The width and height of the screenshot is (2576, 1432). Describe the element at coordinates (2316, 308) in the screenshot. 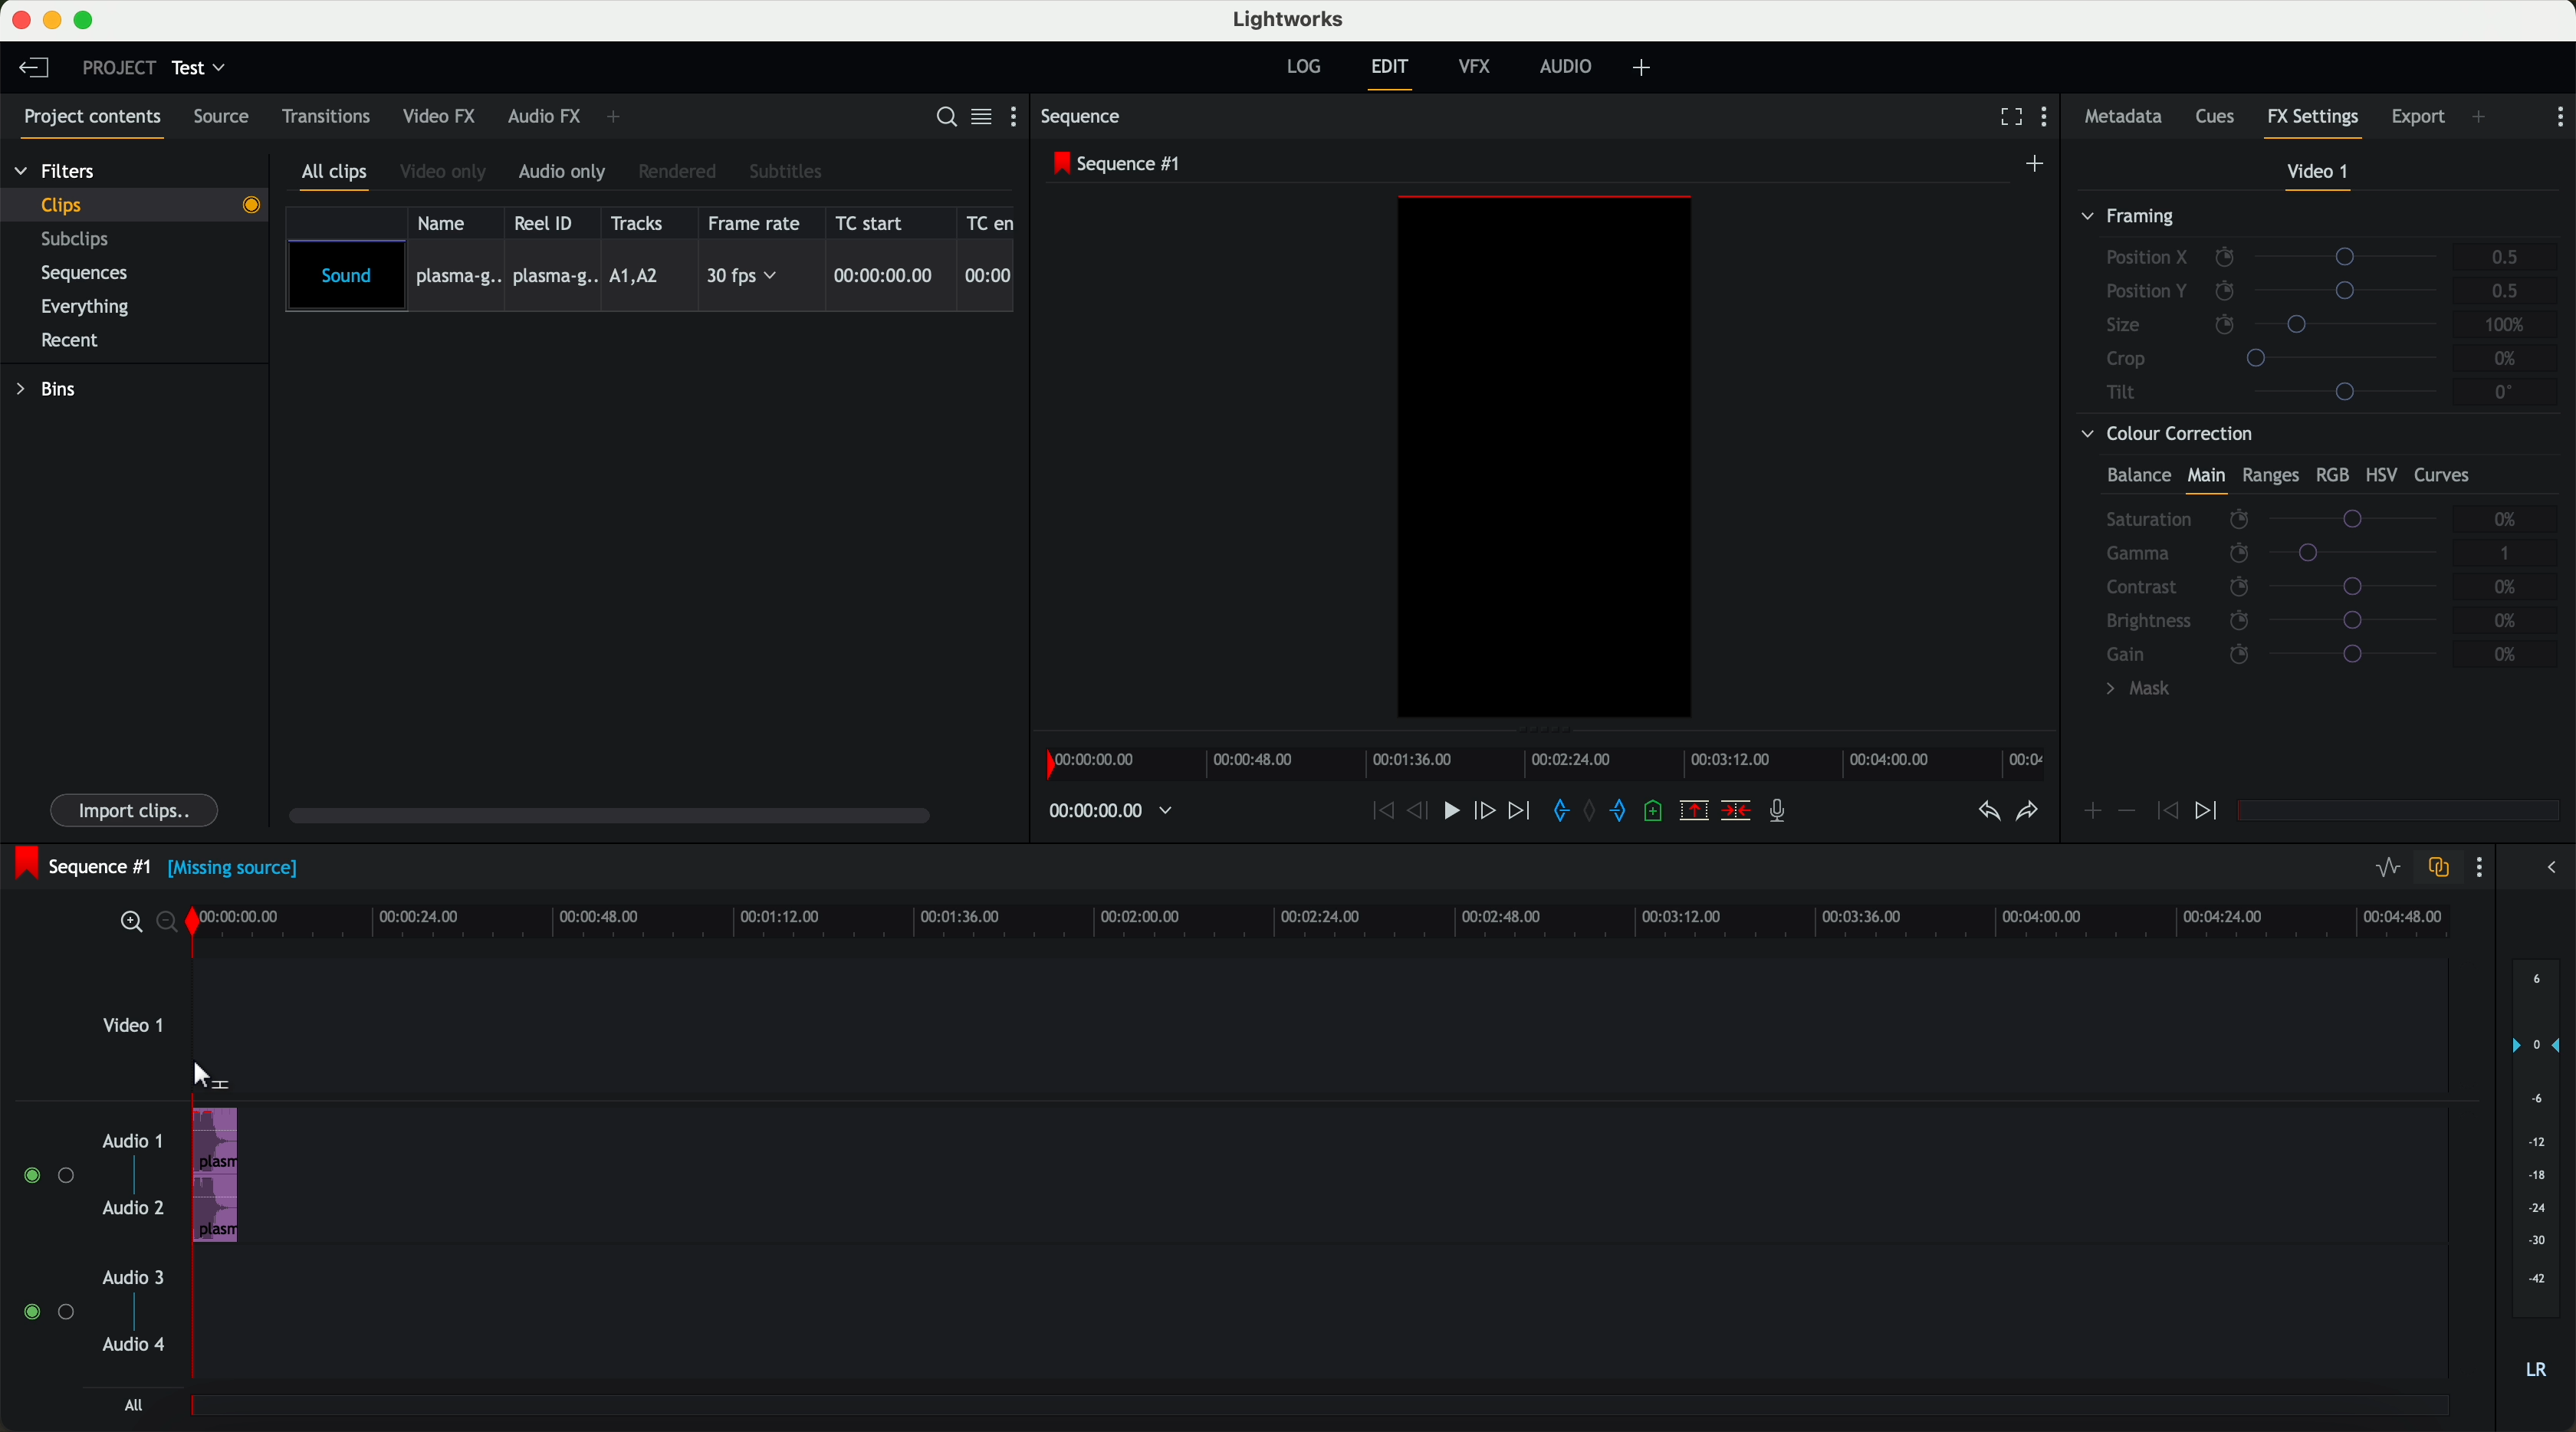

I see `framing tab` at that location.